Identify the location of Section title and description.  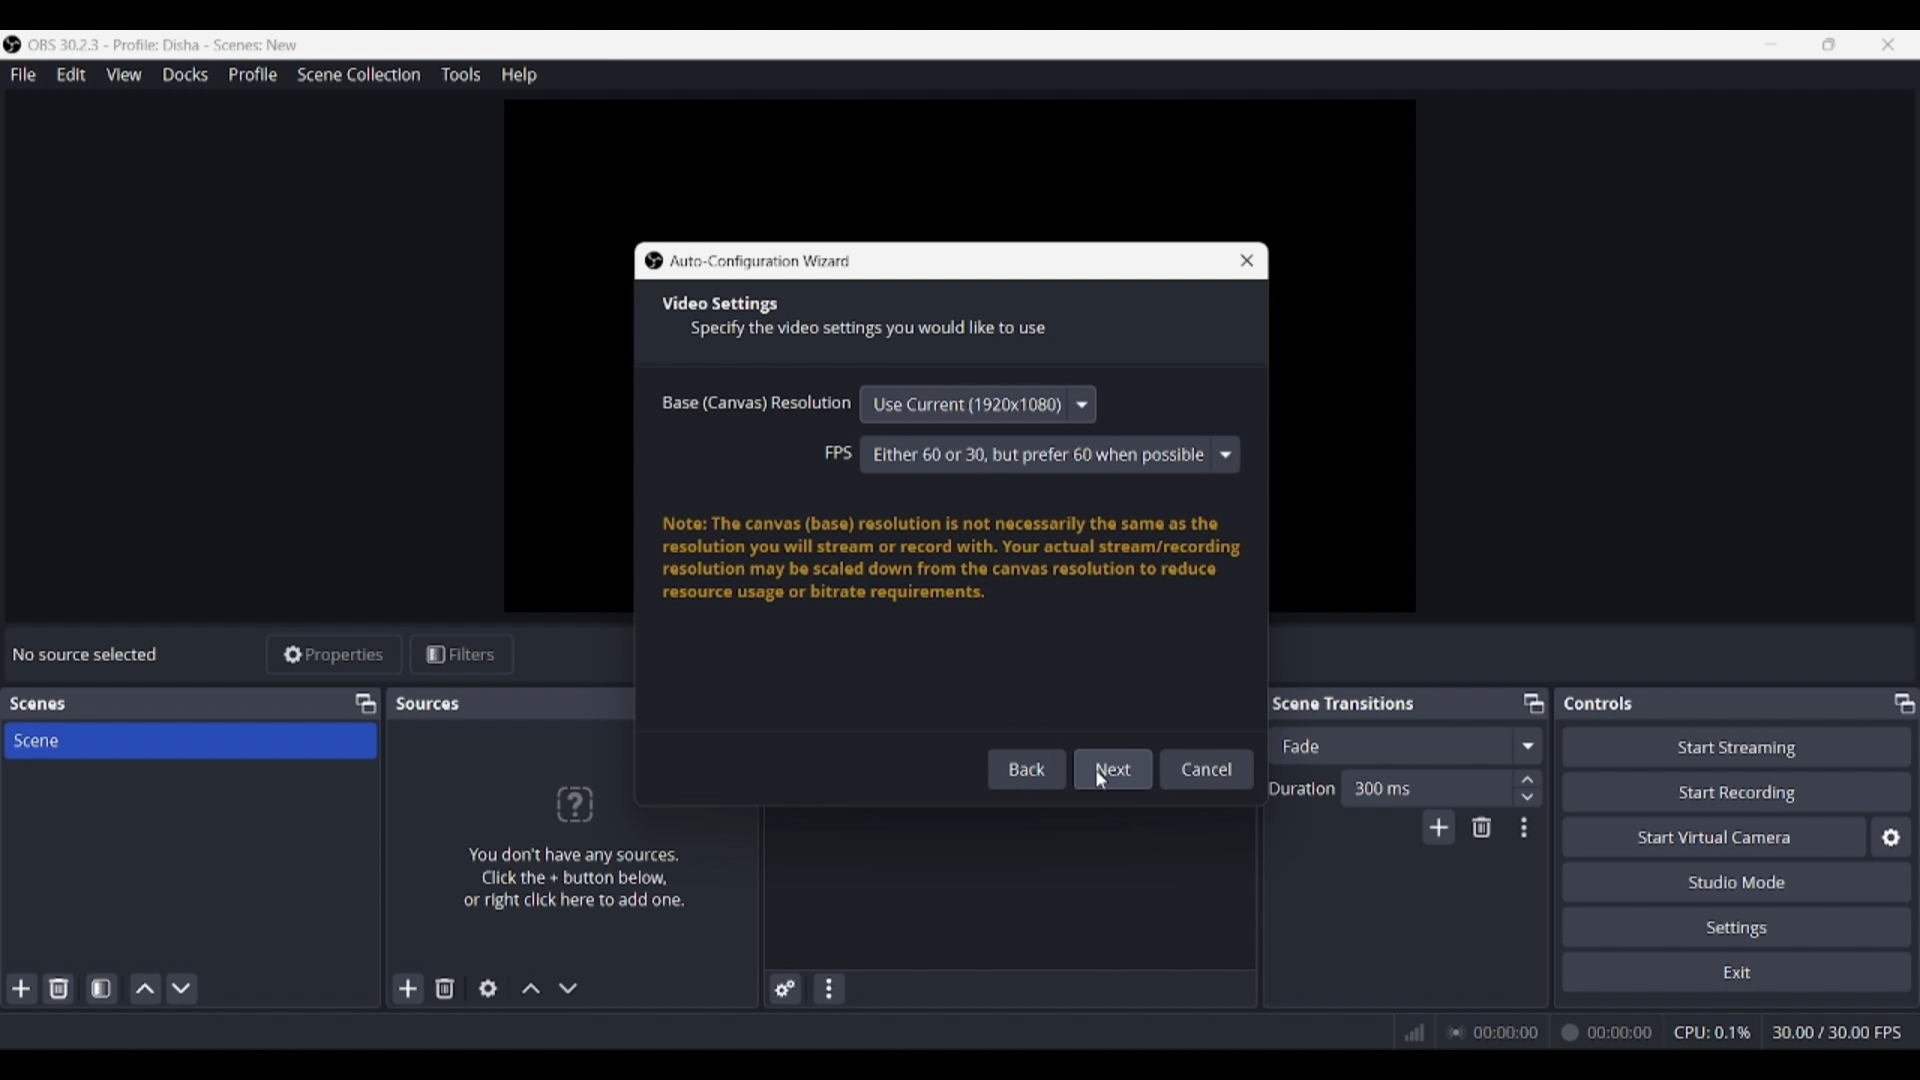
(858, 319).